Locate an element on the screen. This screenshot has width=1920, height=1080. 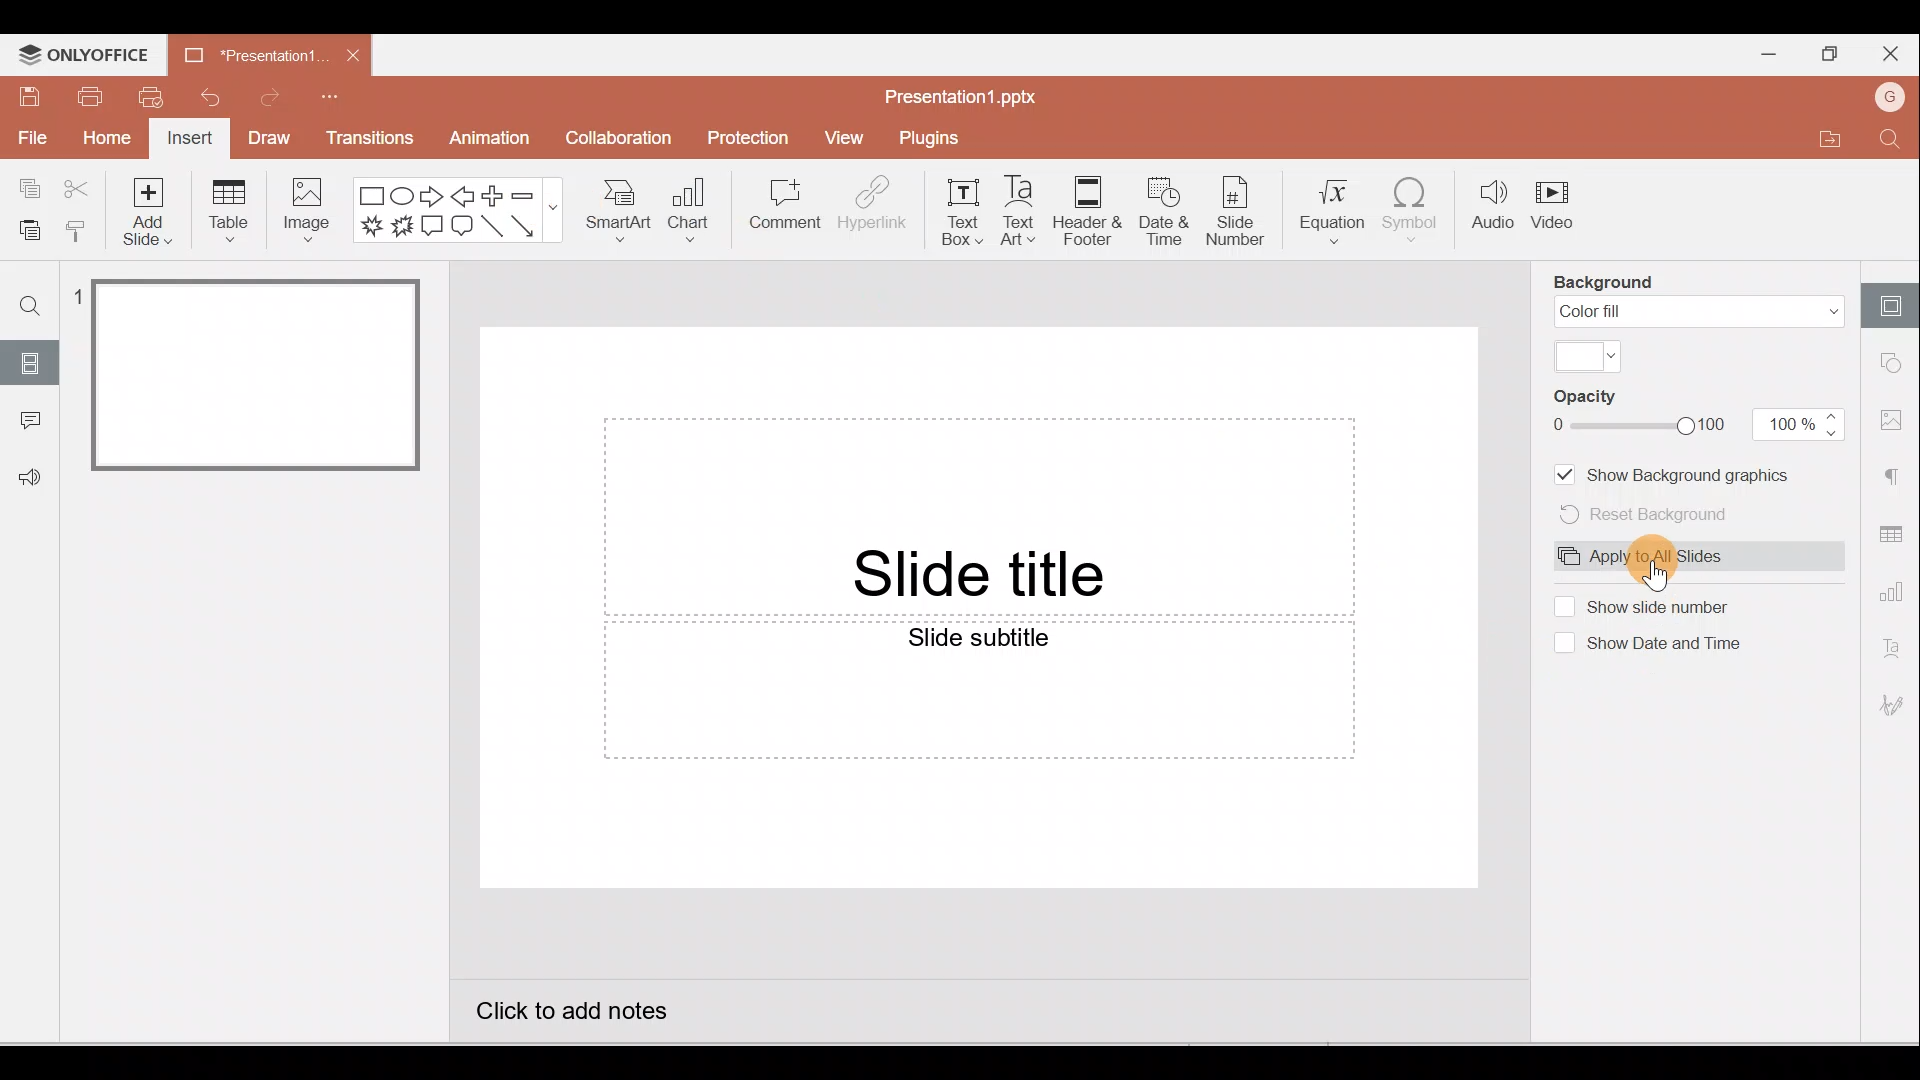
Protection is located at coordinates (750, 135).